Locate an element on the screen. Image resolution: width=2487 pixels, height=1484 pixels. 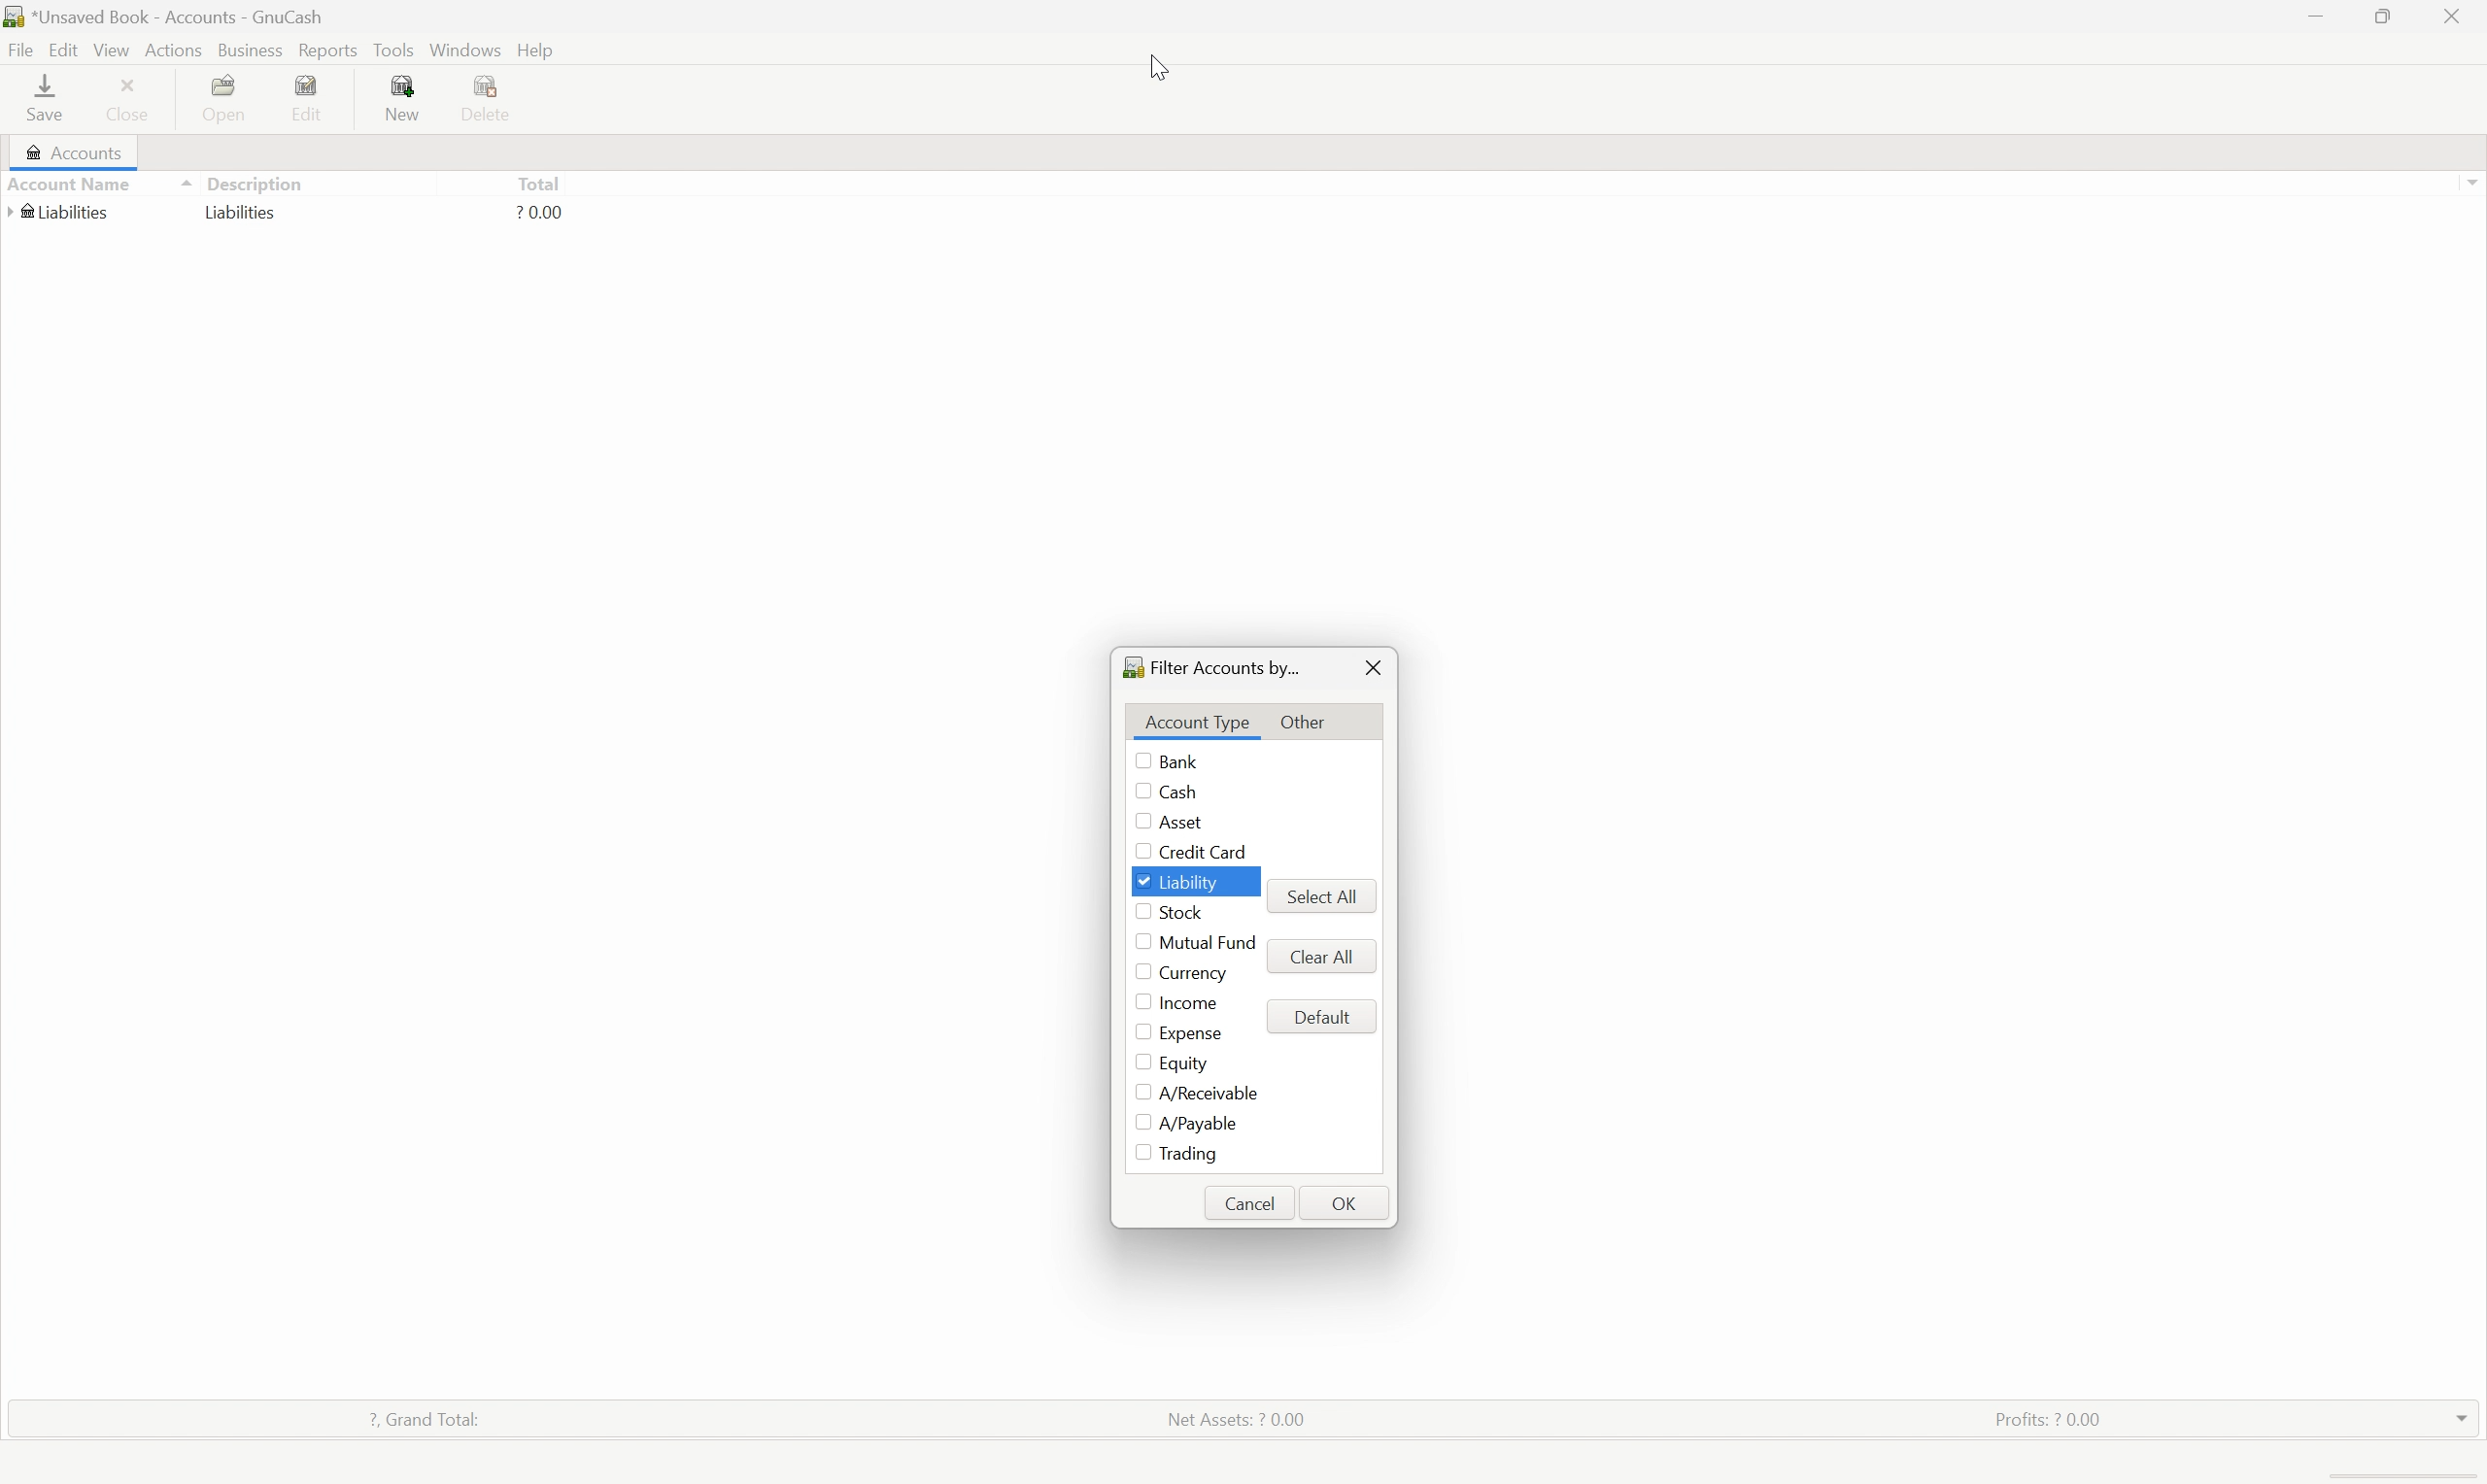
help is located at coordinates (538, 51).